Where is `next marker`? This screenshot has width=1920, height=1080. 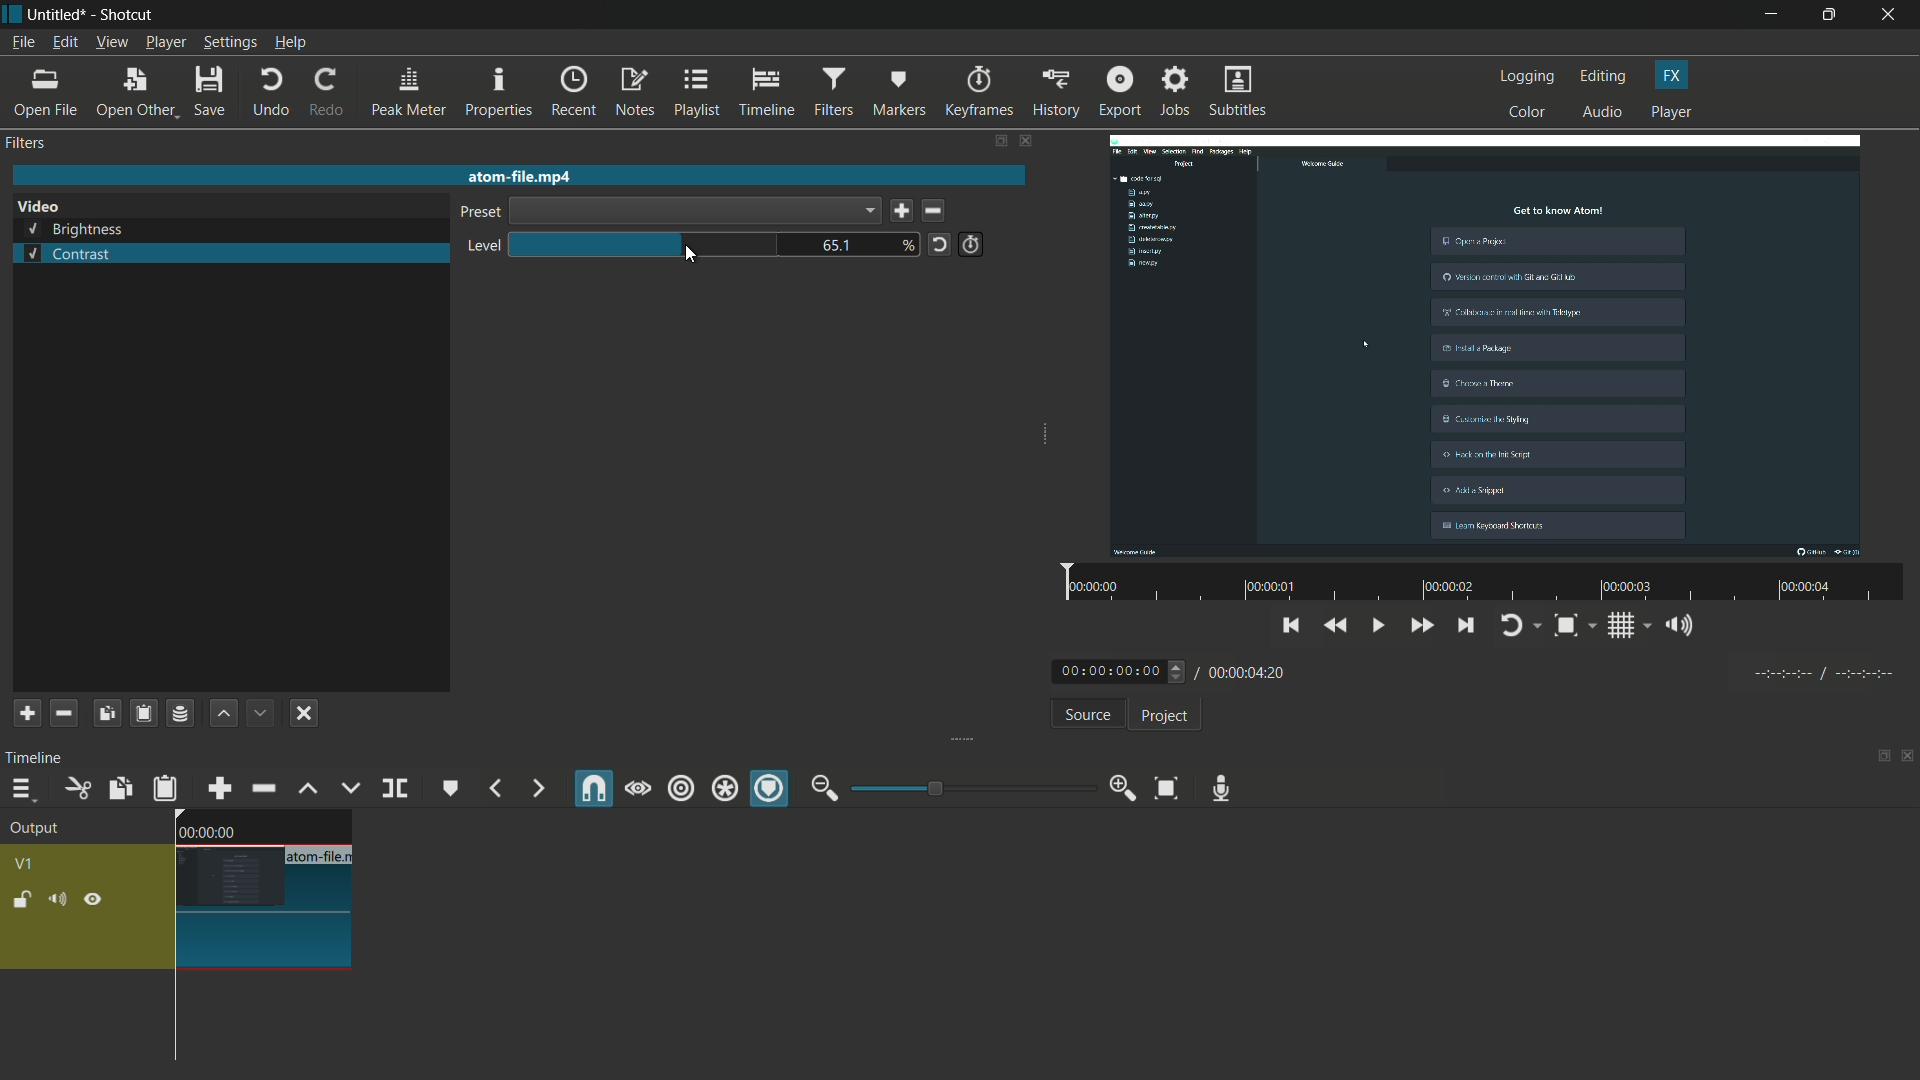
next marker is located at coordinates (535, 789).